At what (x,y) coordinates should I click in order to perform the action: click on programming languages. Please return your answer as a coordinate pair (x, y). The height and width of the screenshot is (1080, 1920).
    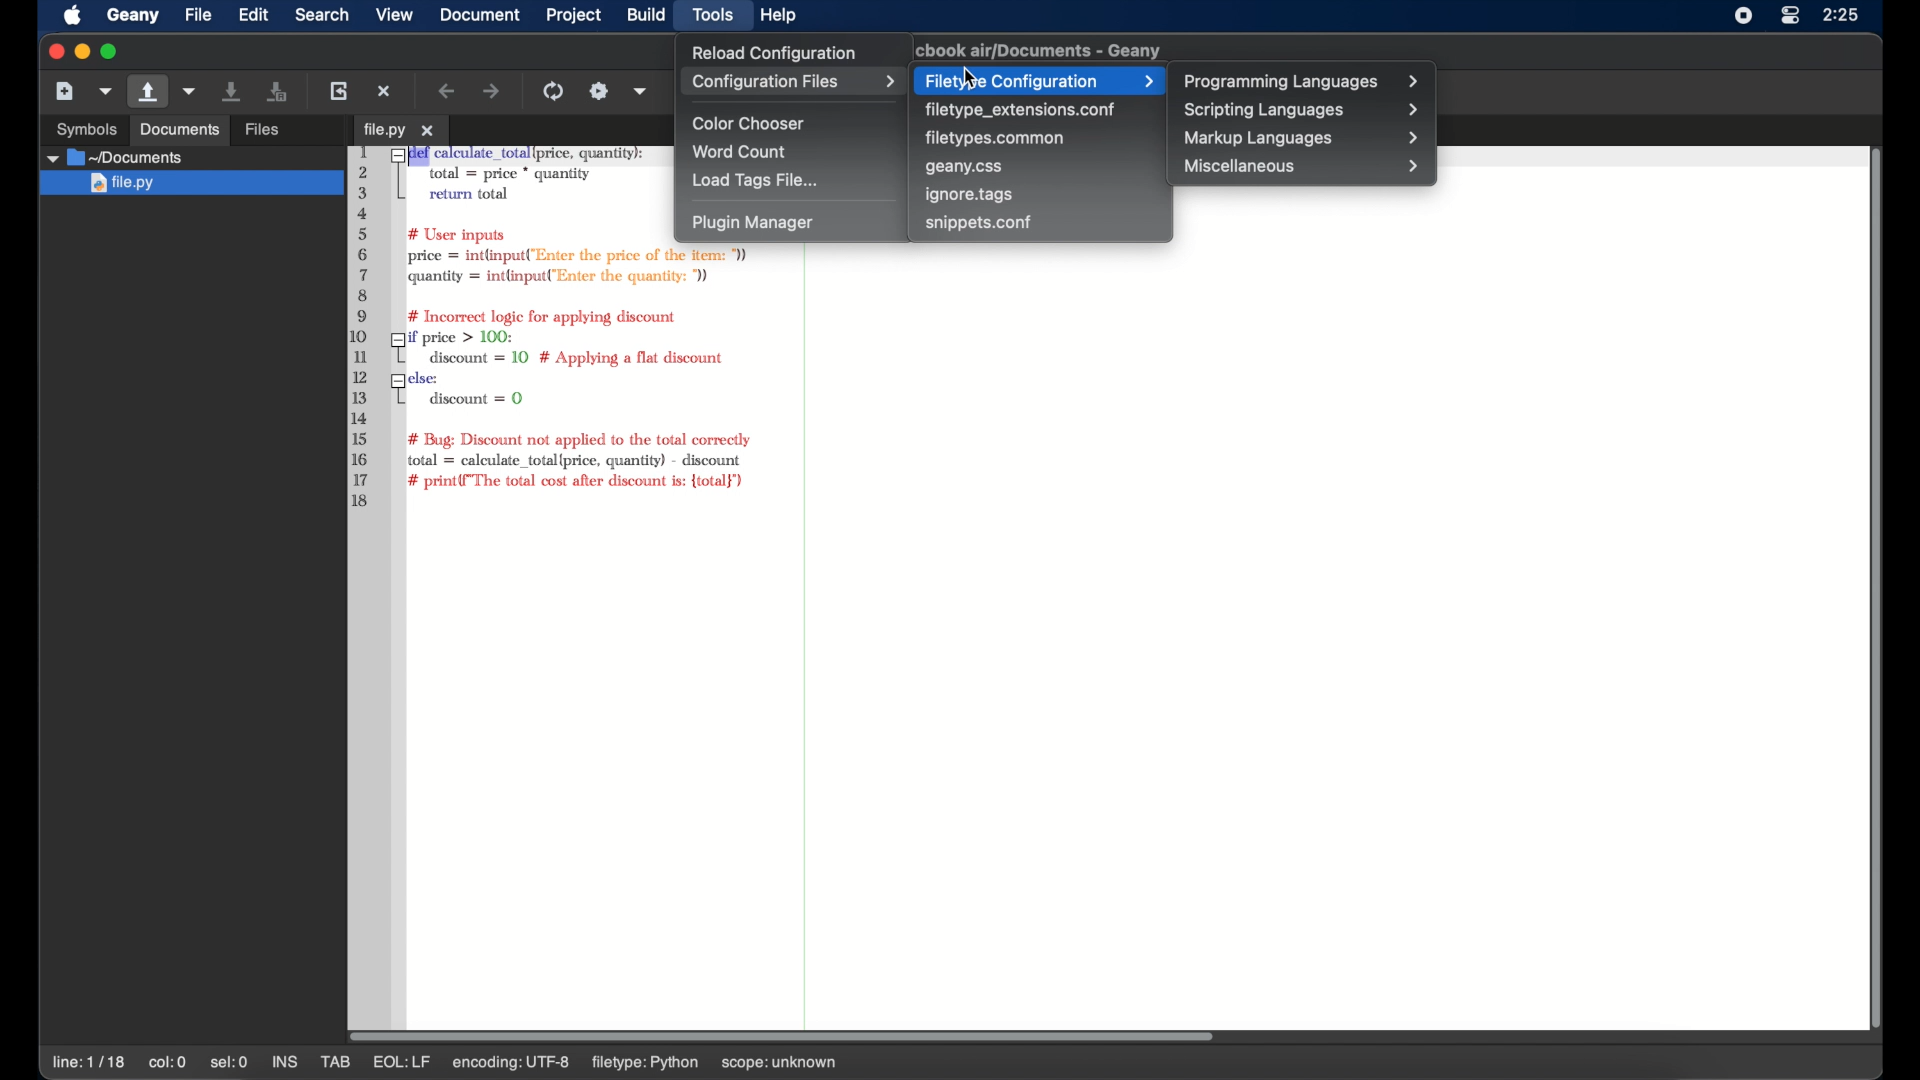
    Looking at the image, I should click on (1303, 82).